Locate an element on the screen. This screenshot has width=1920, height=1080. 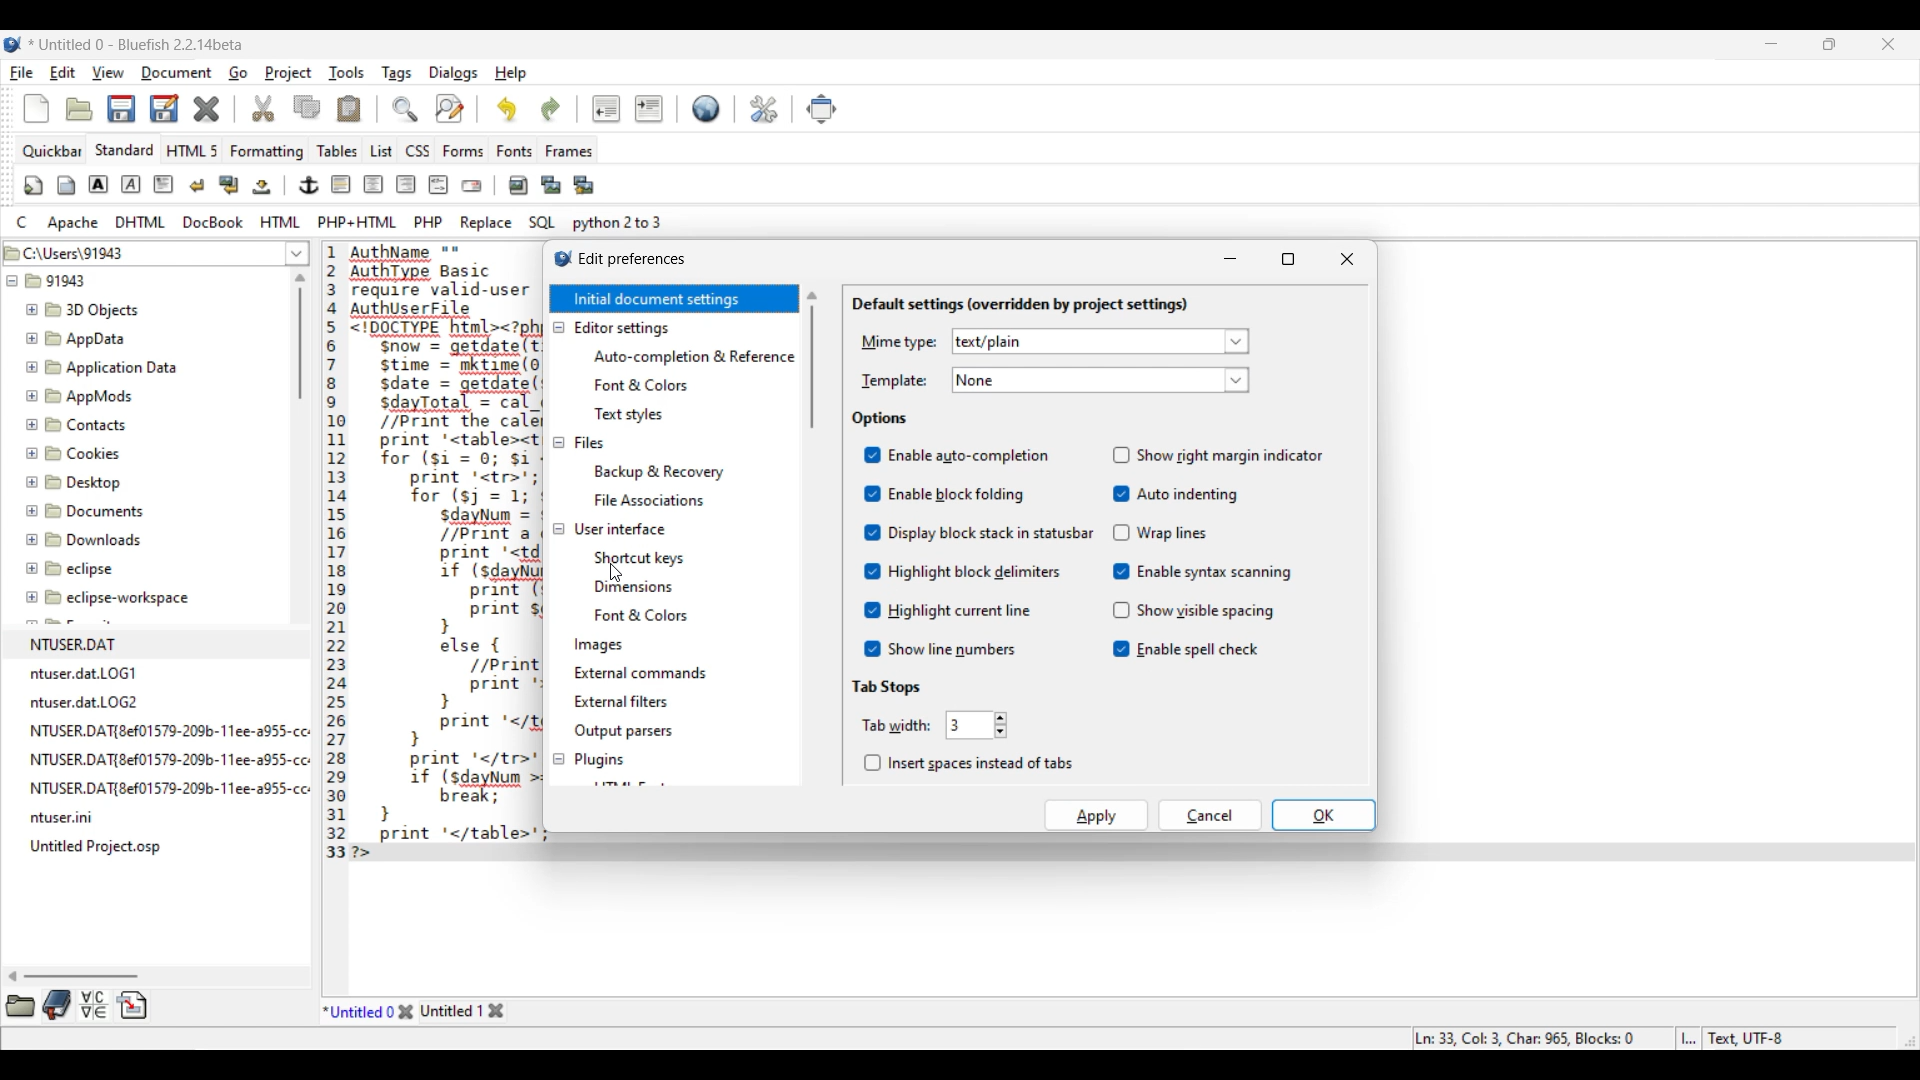
File menu is located at coordinates (22, 73).